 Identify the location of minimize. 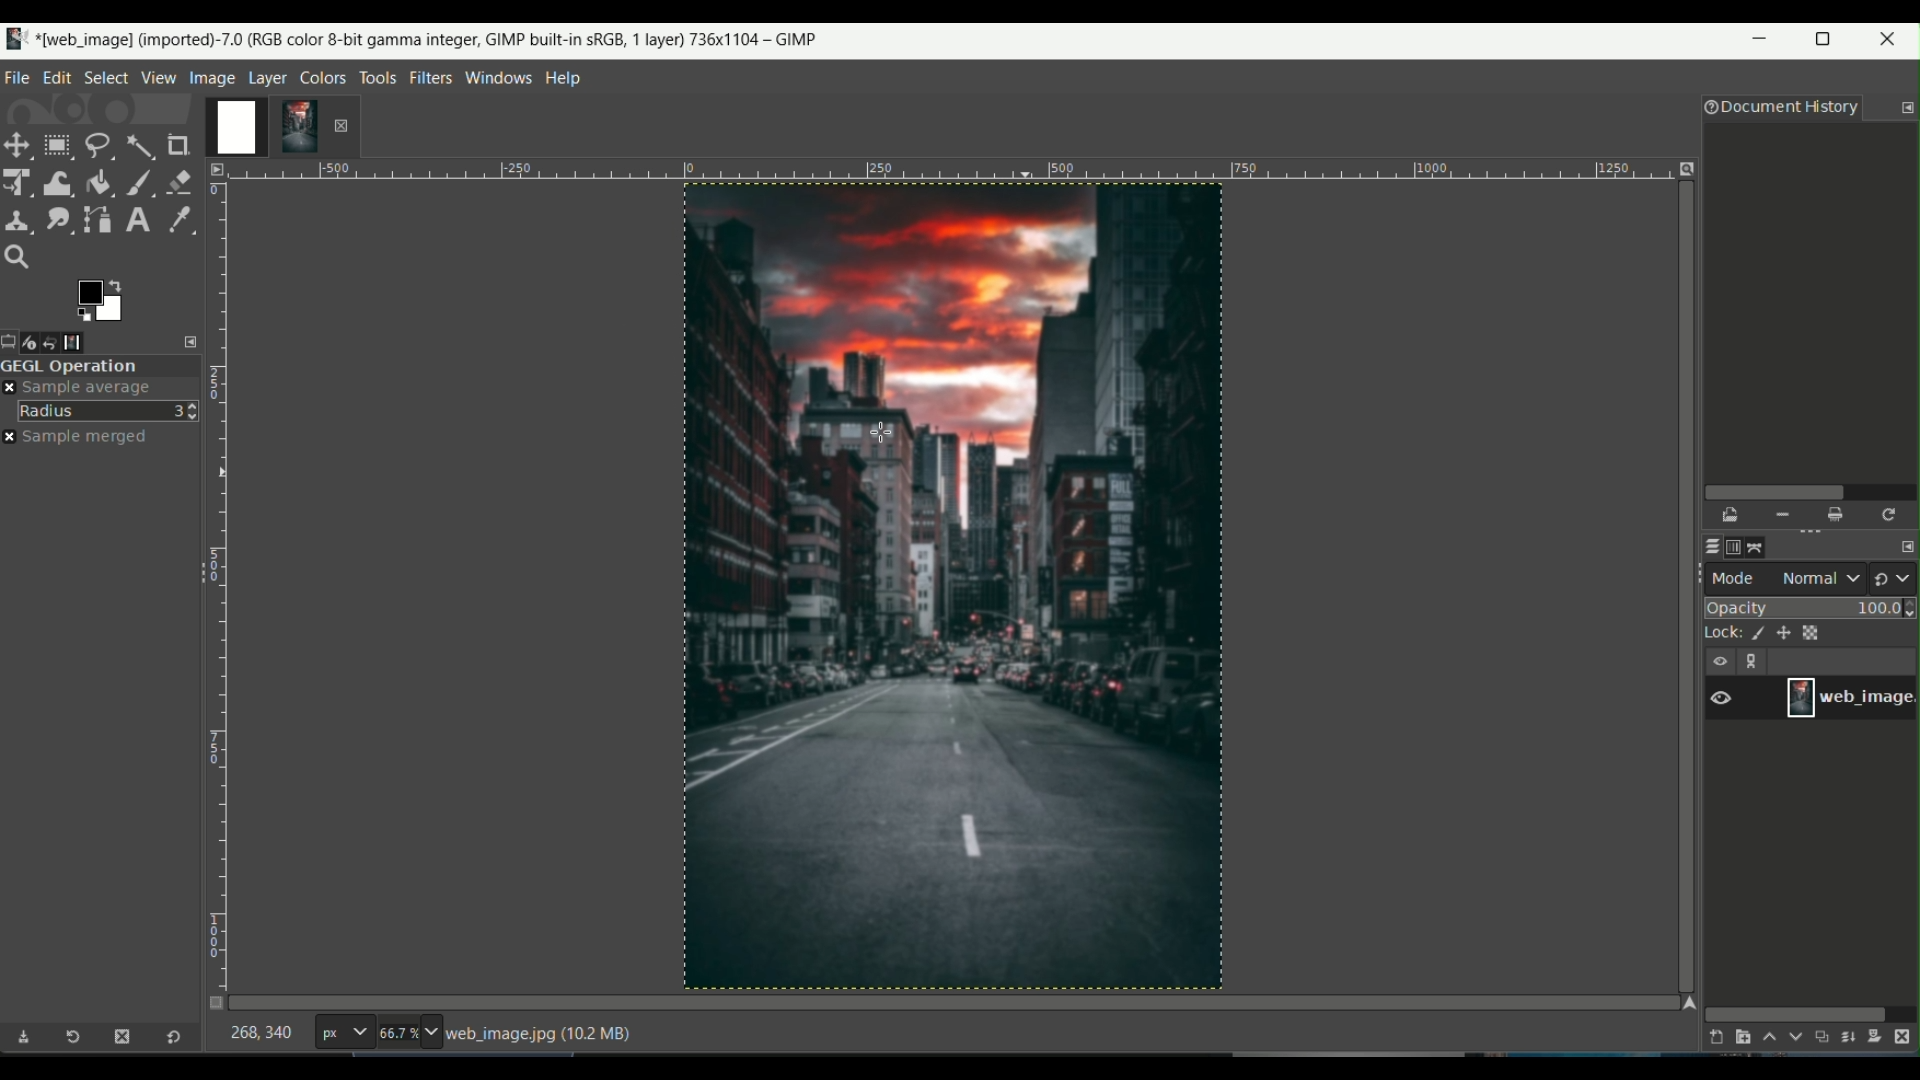
(1761, 43).